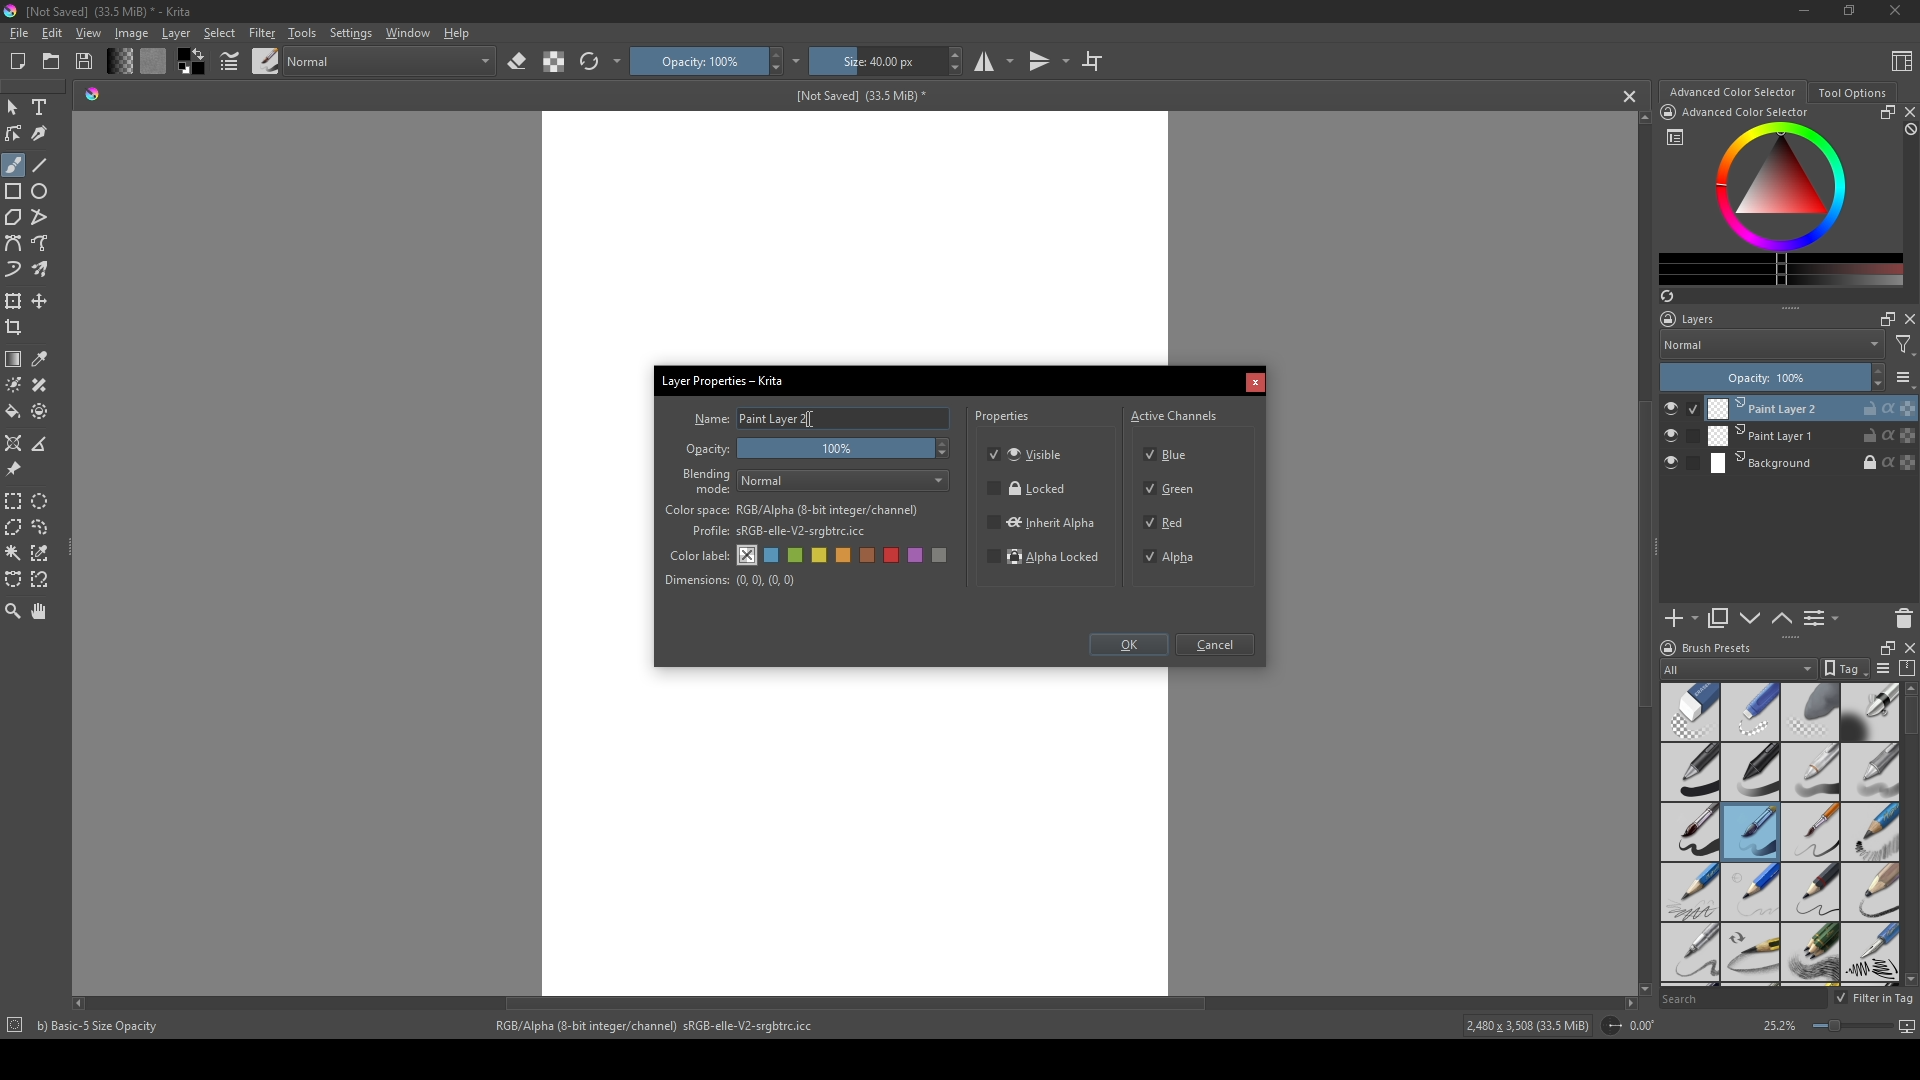 This screenshot has height=1080, width=1920. Describe the element at coordinates (1092, 60) in the screenshot. I see `crop` at that location.